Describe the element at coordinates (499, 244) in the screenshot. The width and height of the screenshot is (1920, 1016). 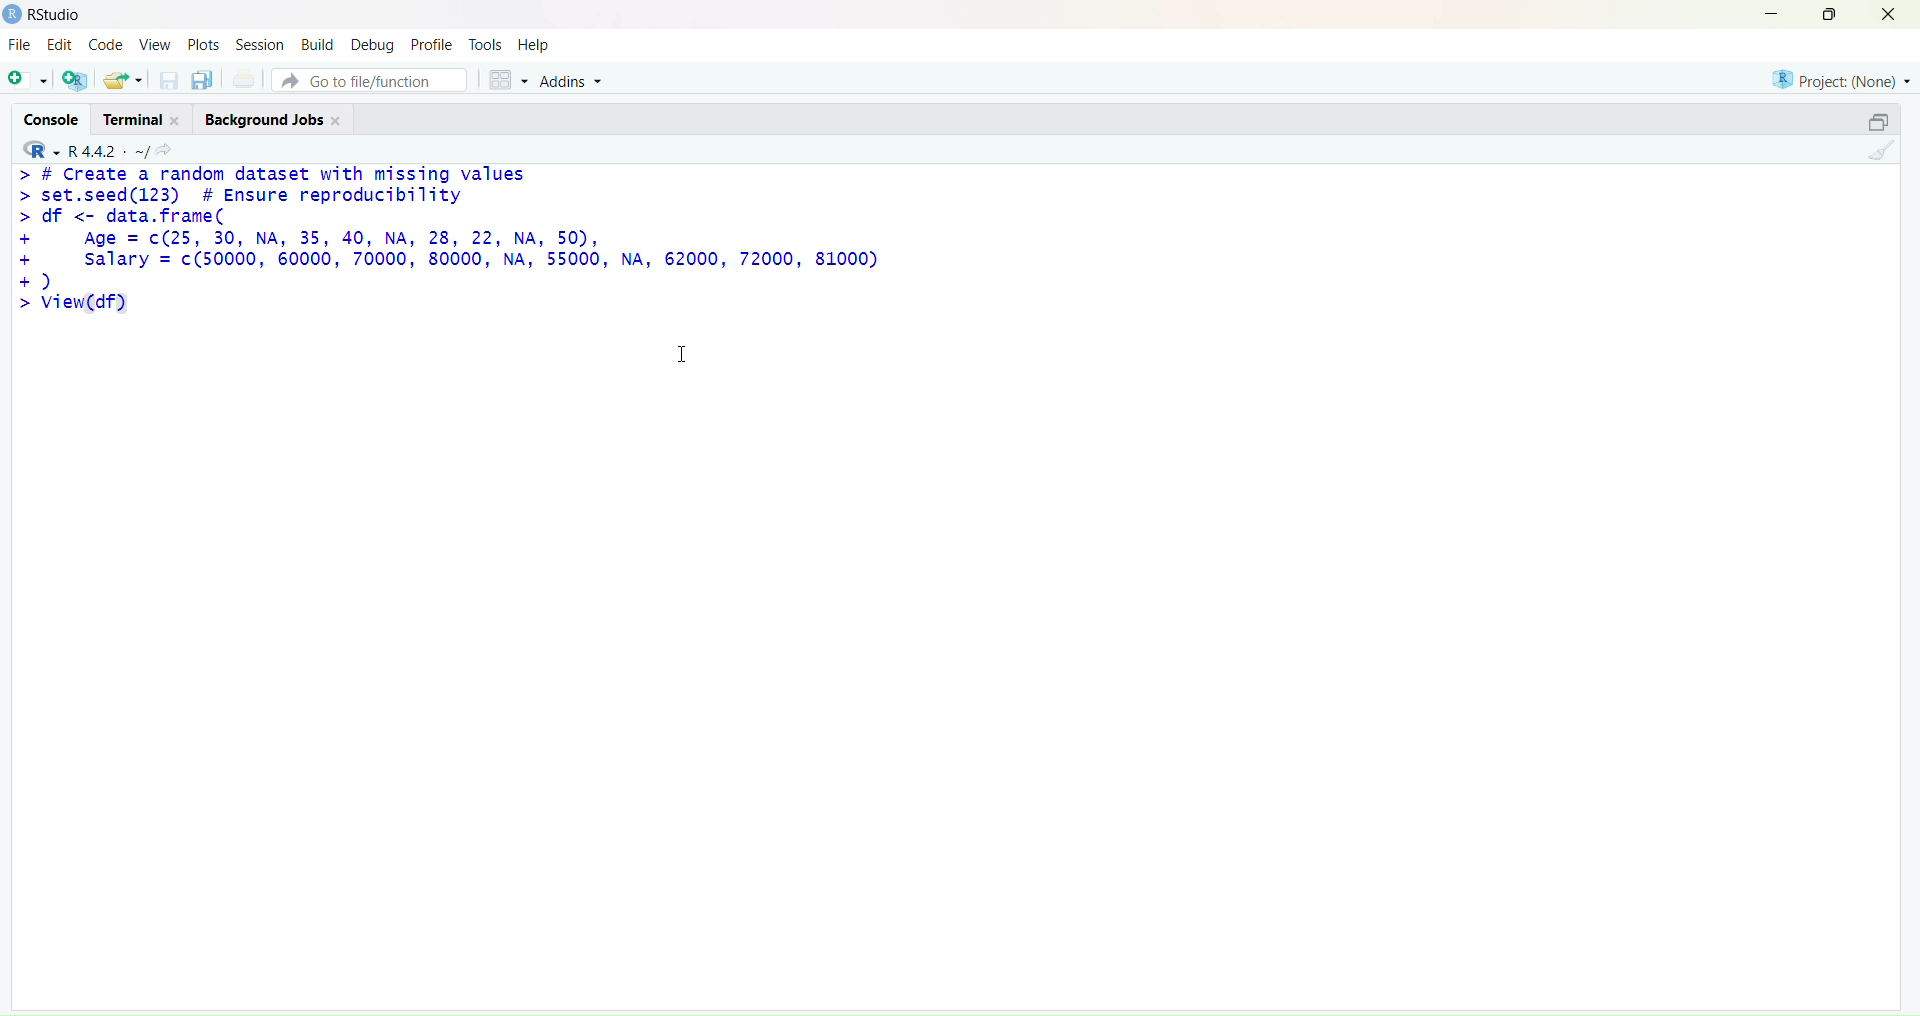
I see `> # Create a random dataset with missing values> set.seed(123) # Ensure reproducibility> df <- data.frame(+ Age = c(25, 30, NA, 35, 40, NA, 28, 22, NA, 50),+ salary = c(50000, 60000, 70000, 80000, NA, 55000, NA, 62000, 72000, 81000)+)> view(df)` at that location.